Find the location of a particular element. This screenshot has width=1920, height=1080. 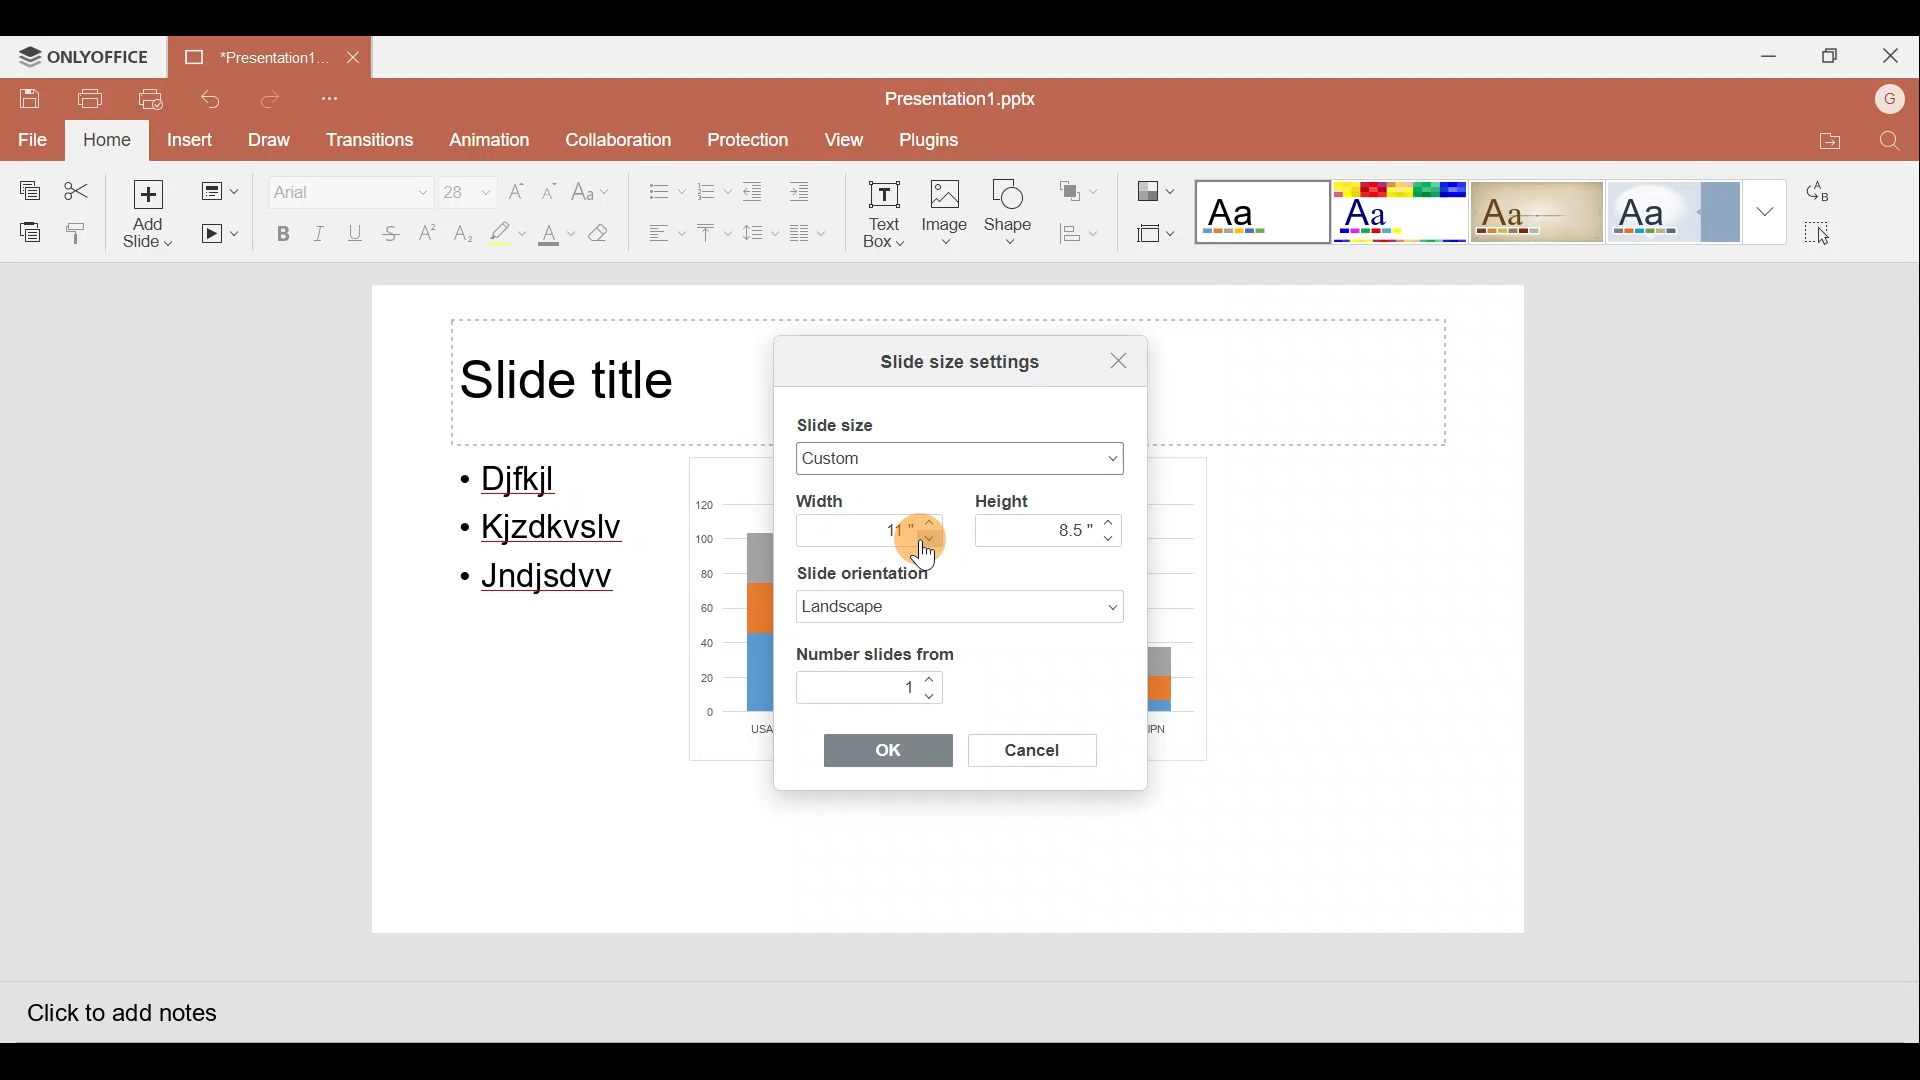

Account name is located at coordinates (1885, 97).